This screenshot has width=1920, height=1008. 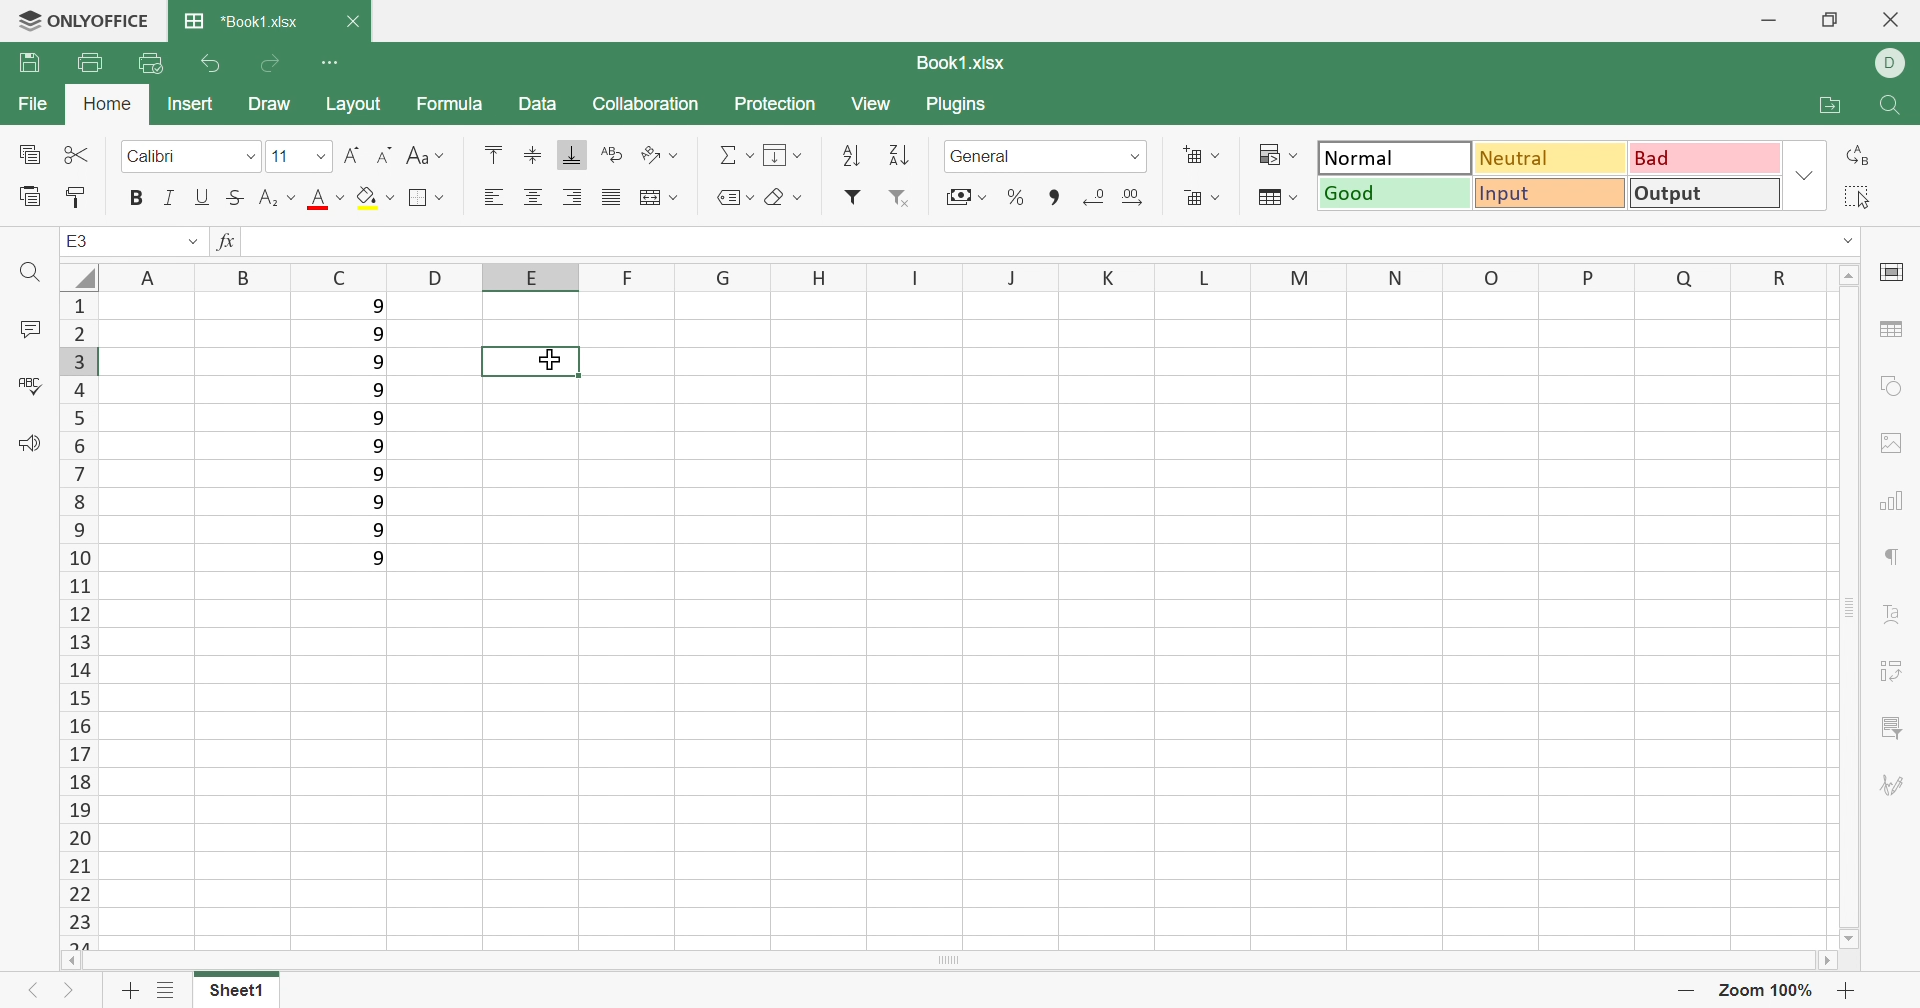 I want to click on Align Left, so click(x=493, y=197).